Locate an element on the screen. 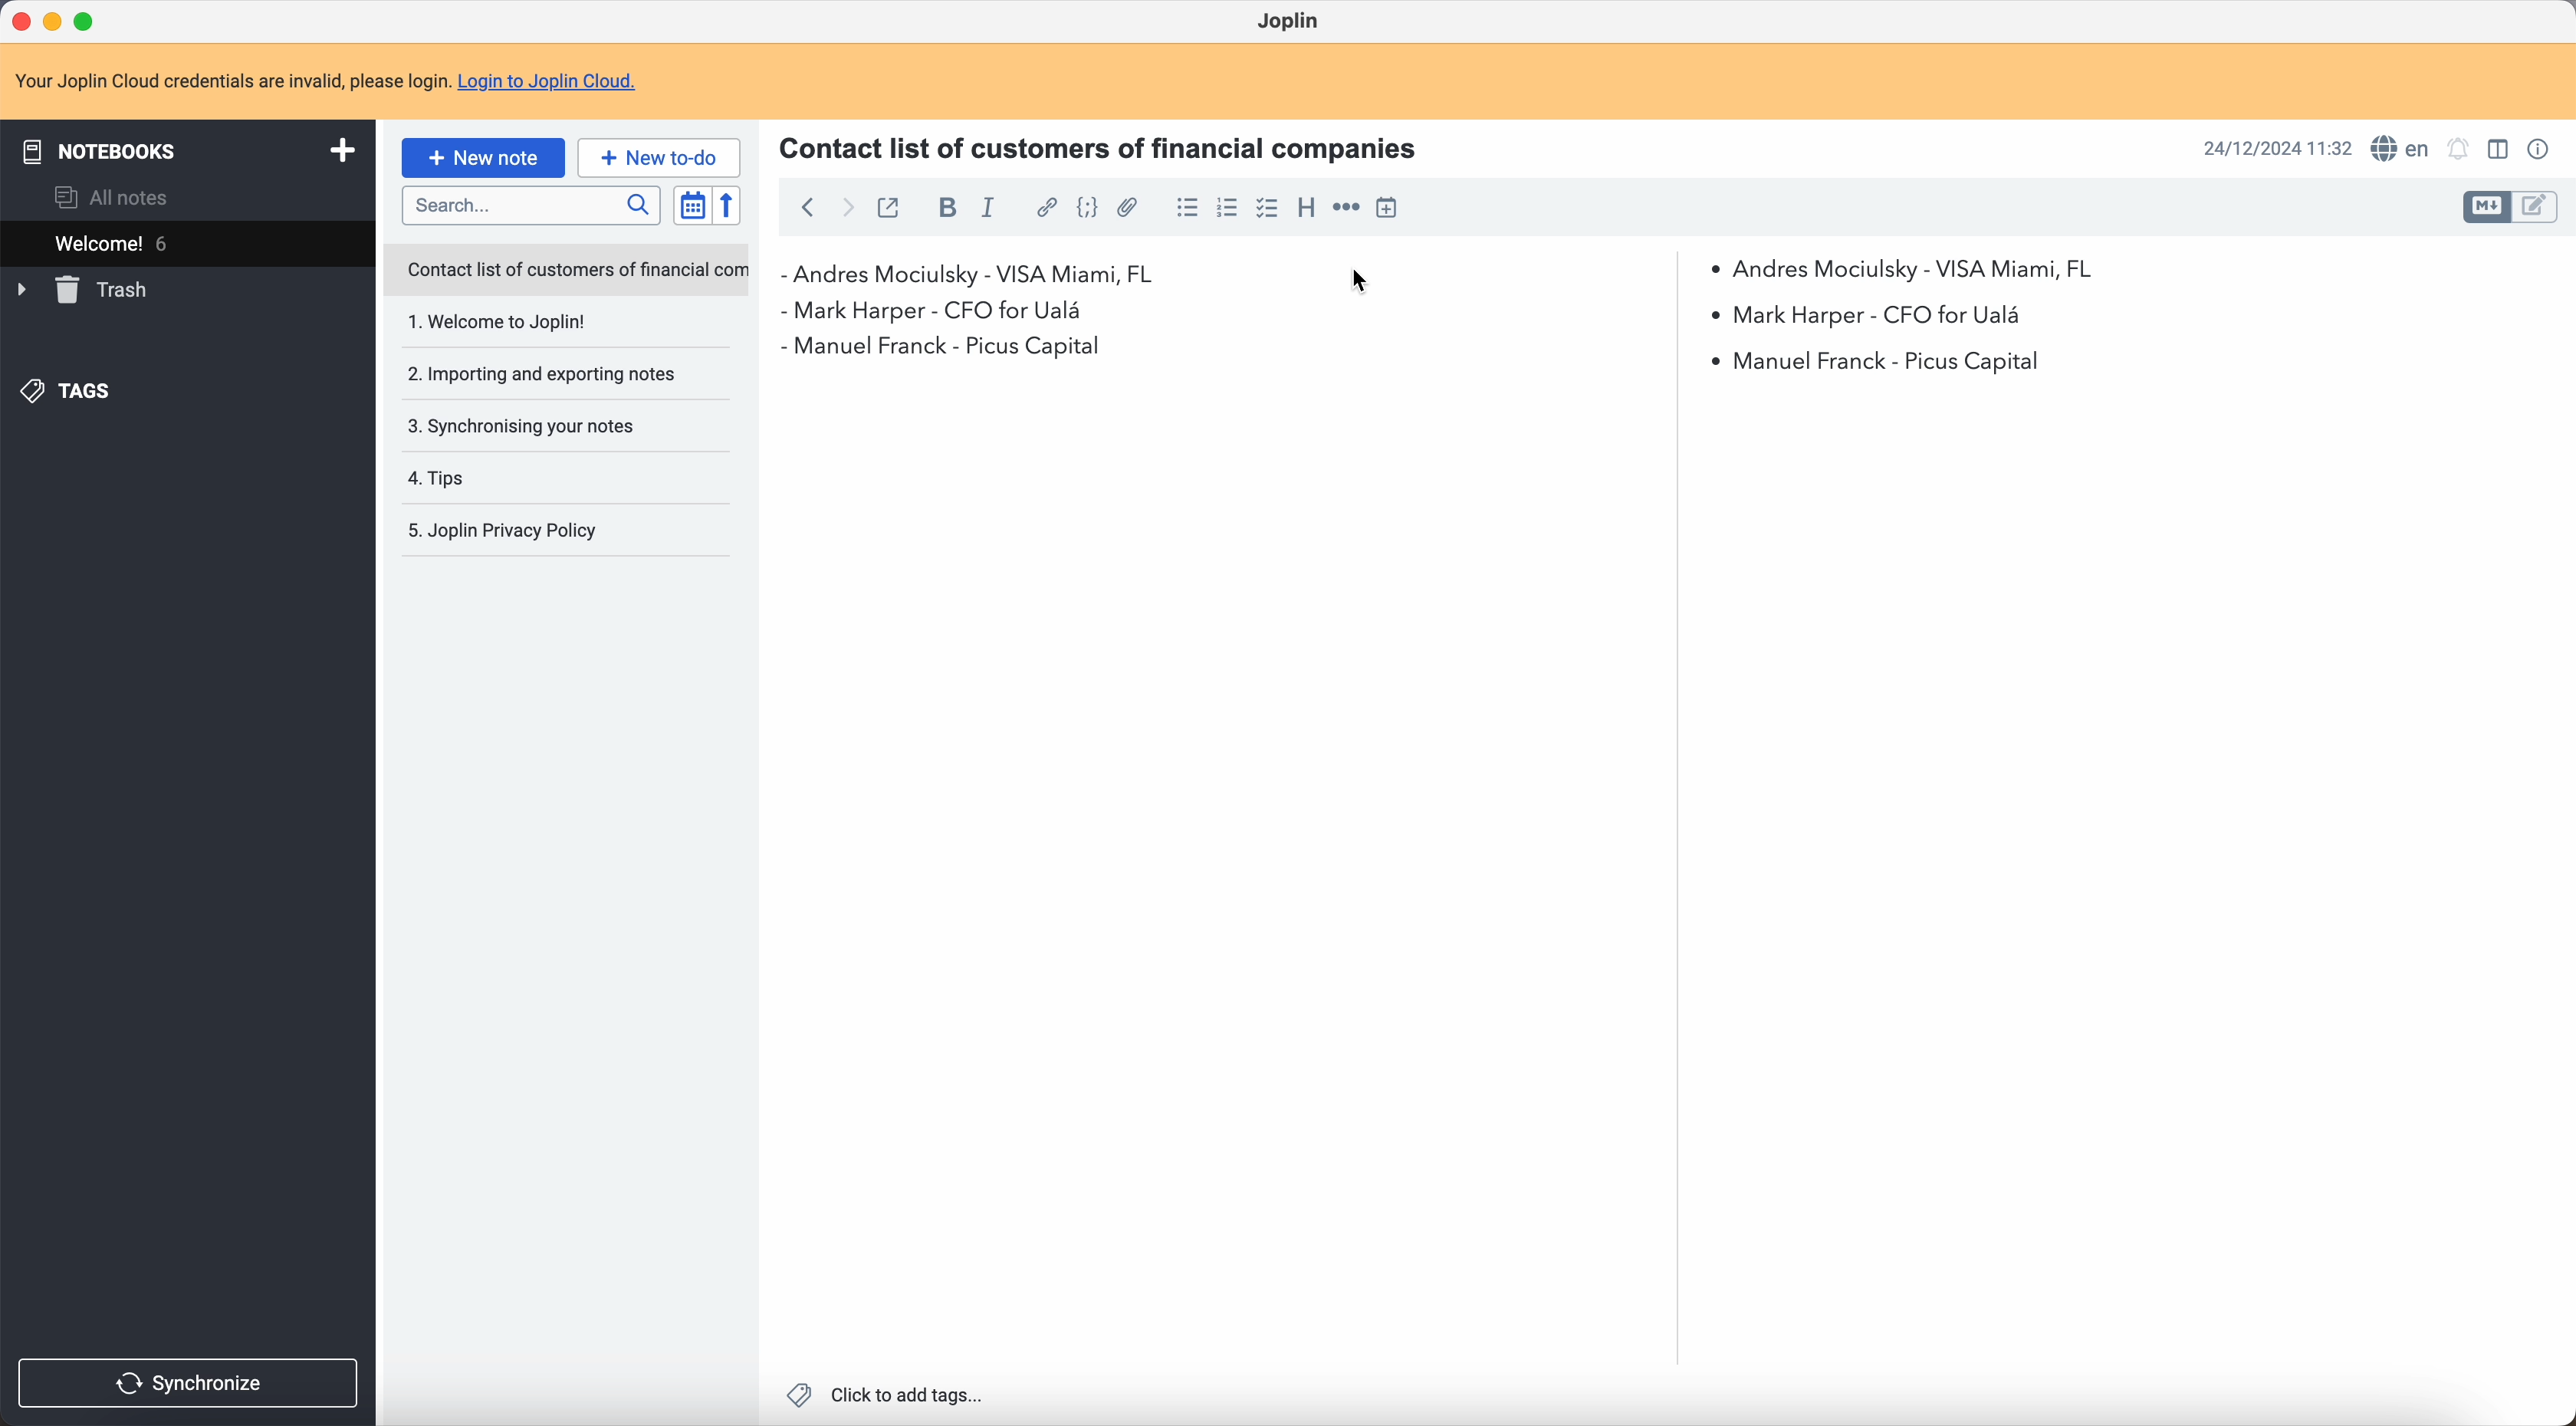 This screenshot has width=2576, height=1426. welcome is located at coordinates (169, 242).